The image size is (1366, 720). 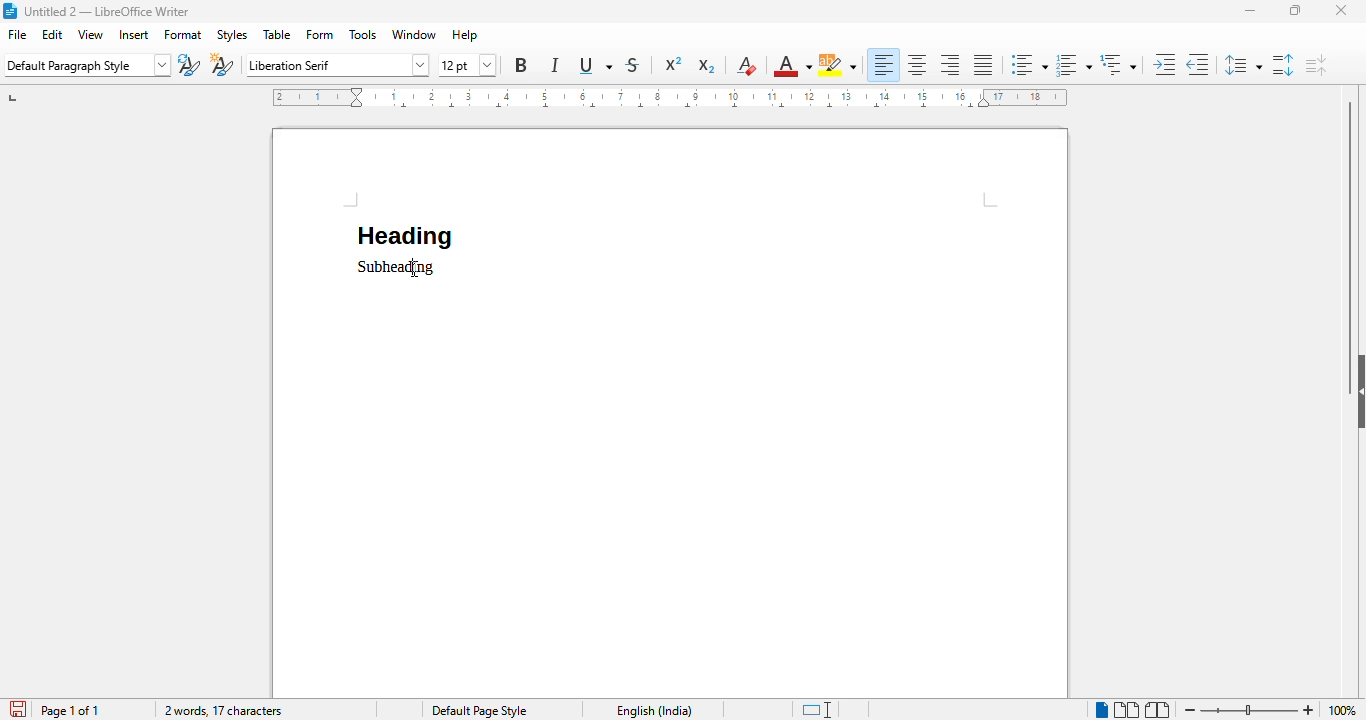 I want to click on italic, so click(x=555, y=64).